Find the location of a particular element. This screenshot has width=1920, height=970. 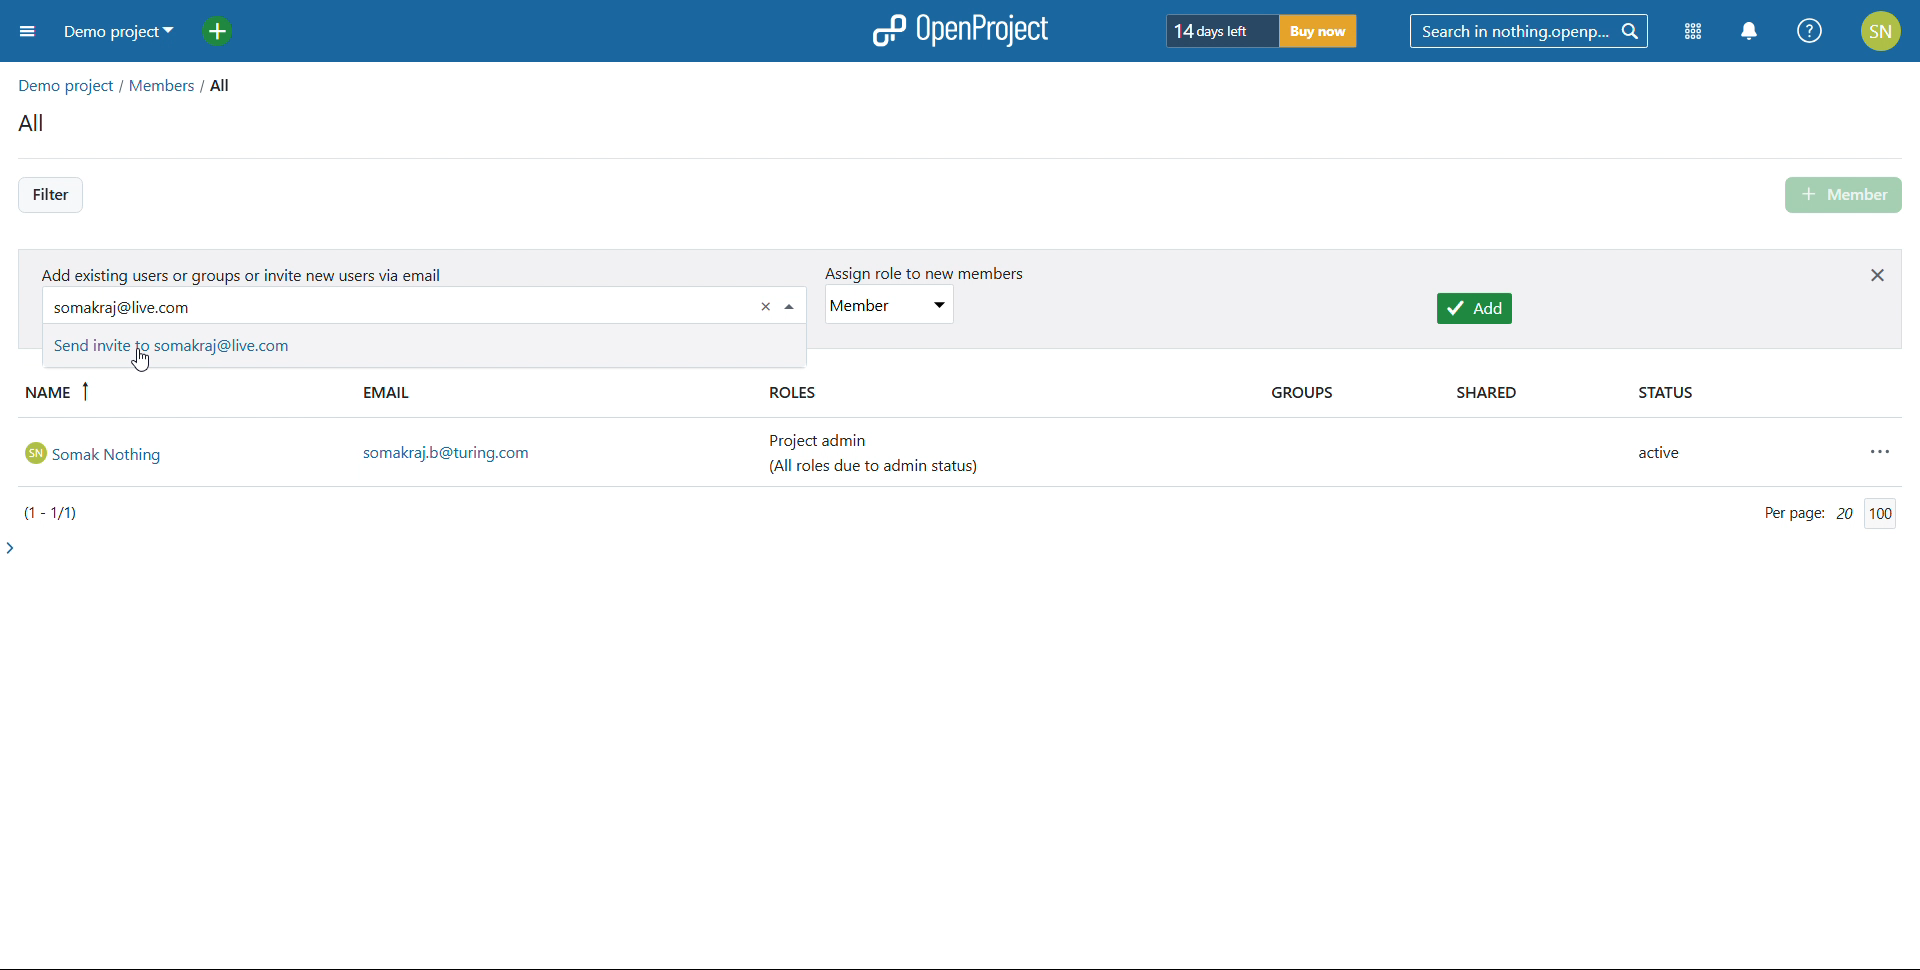

filter is located at coordinates (50, 195).